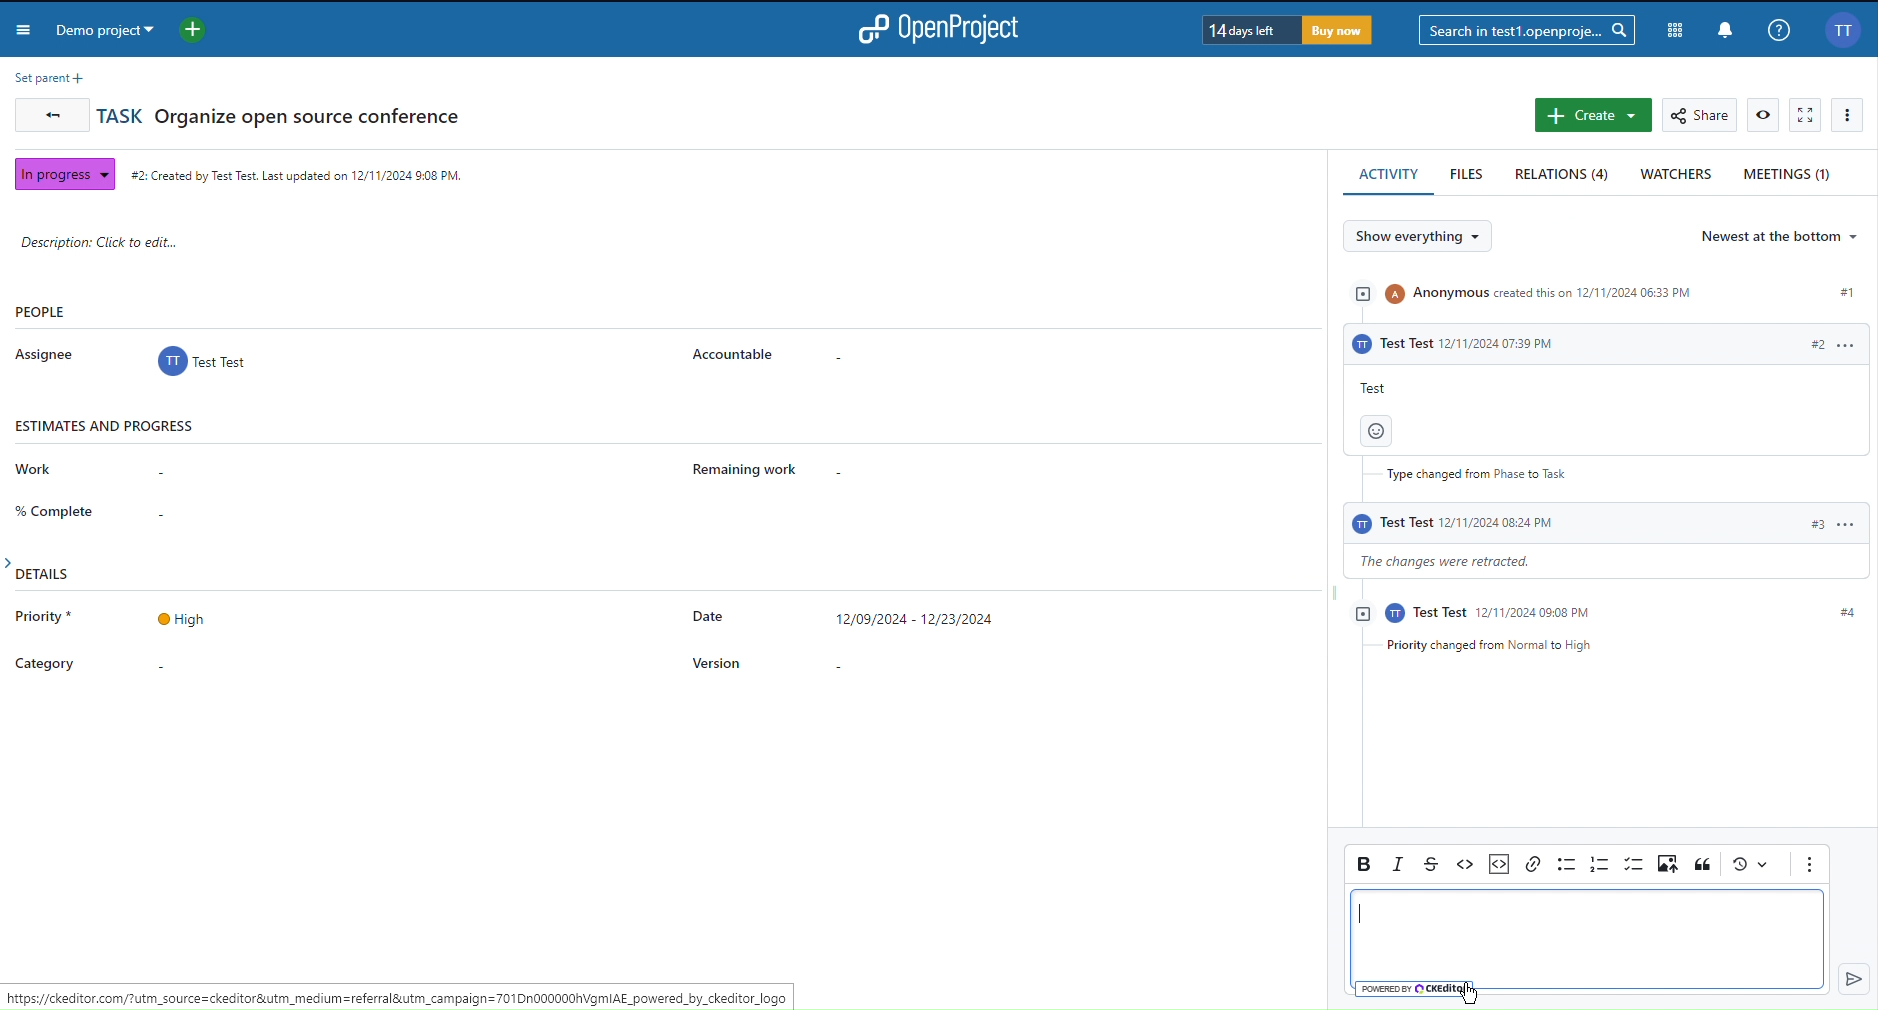 Image resolution: width=1878 pixels, height=1010 pixels. Describe the element at coordinates (1564, 175) in the screenshot. I see `Relations` at that location.